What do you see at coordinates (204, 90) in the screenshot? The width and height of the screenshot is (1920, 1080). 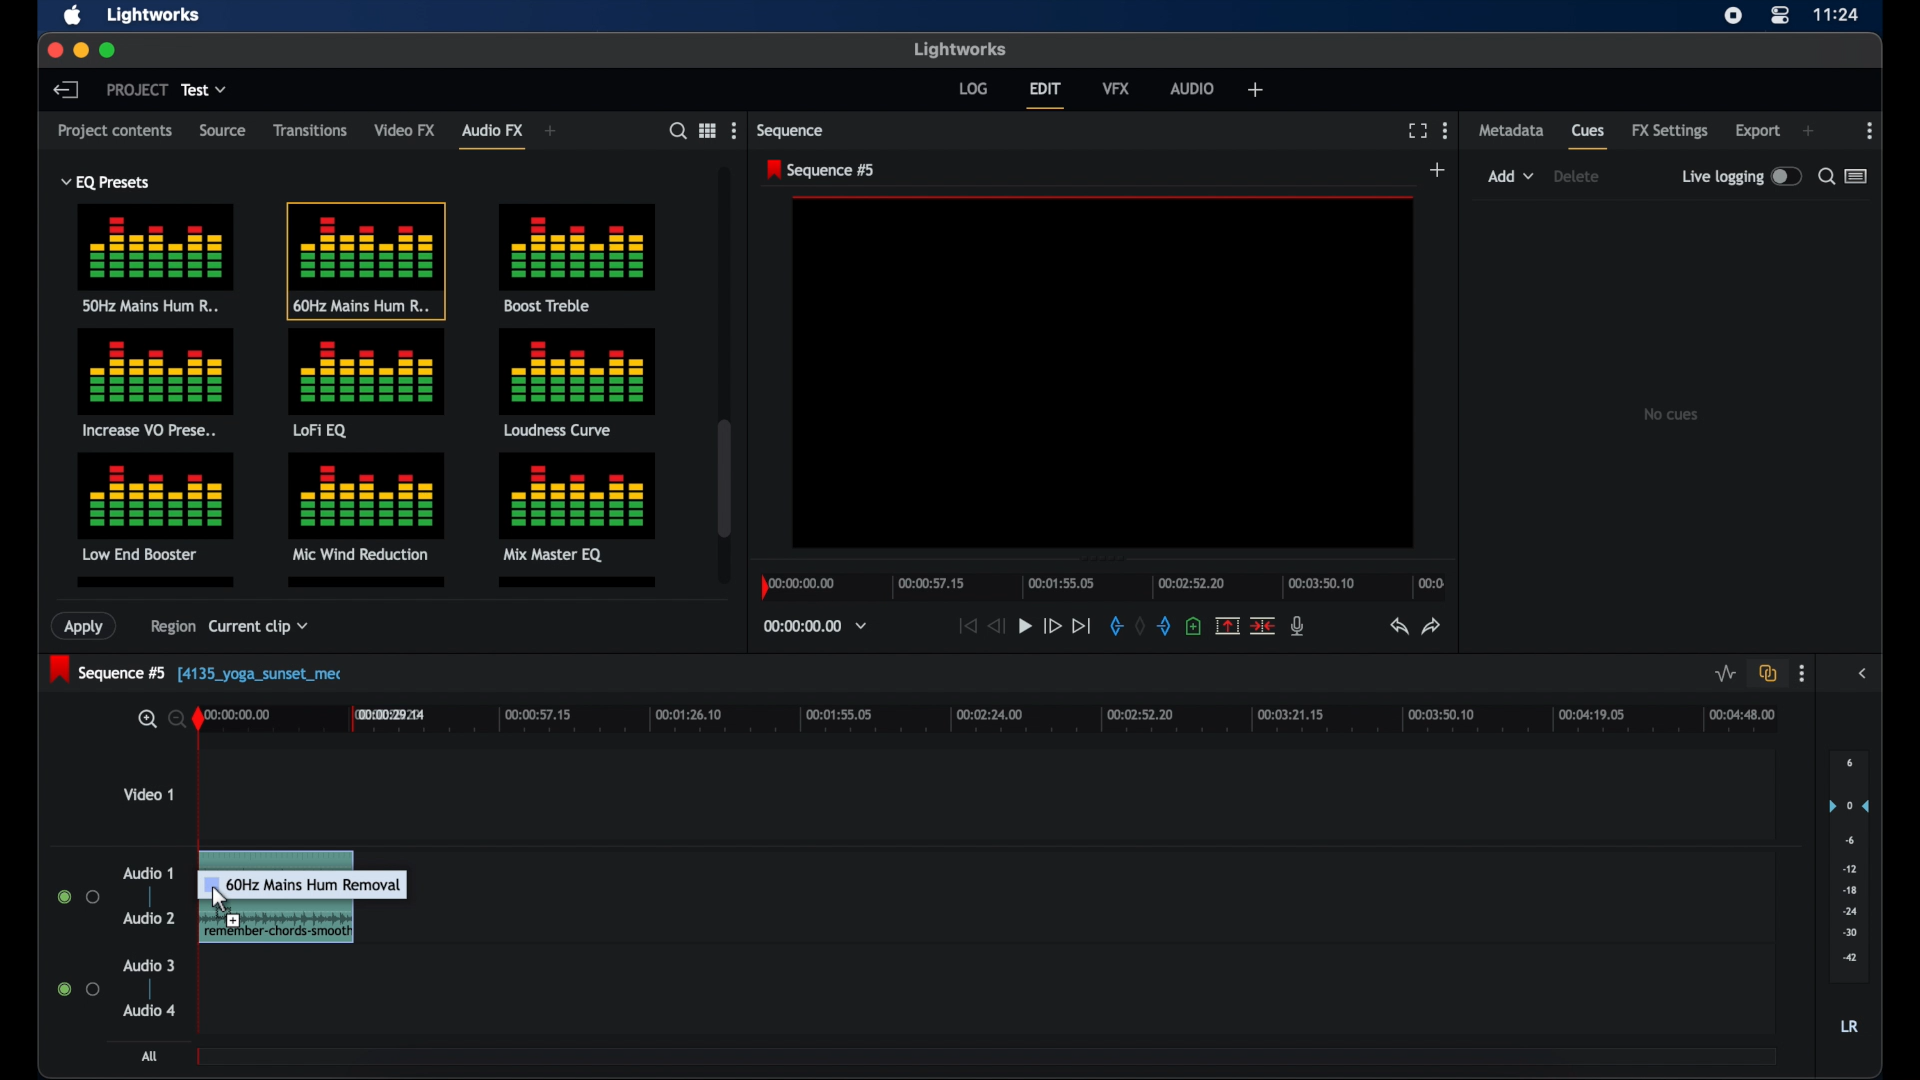 I see `test` at bounding box center [204, 90].